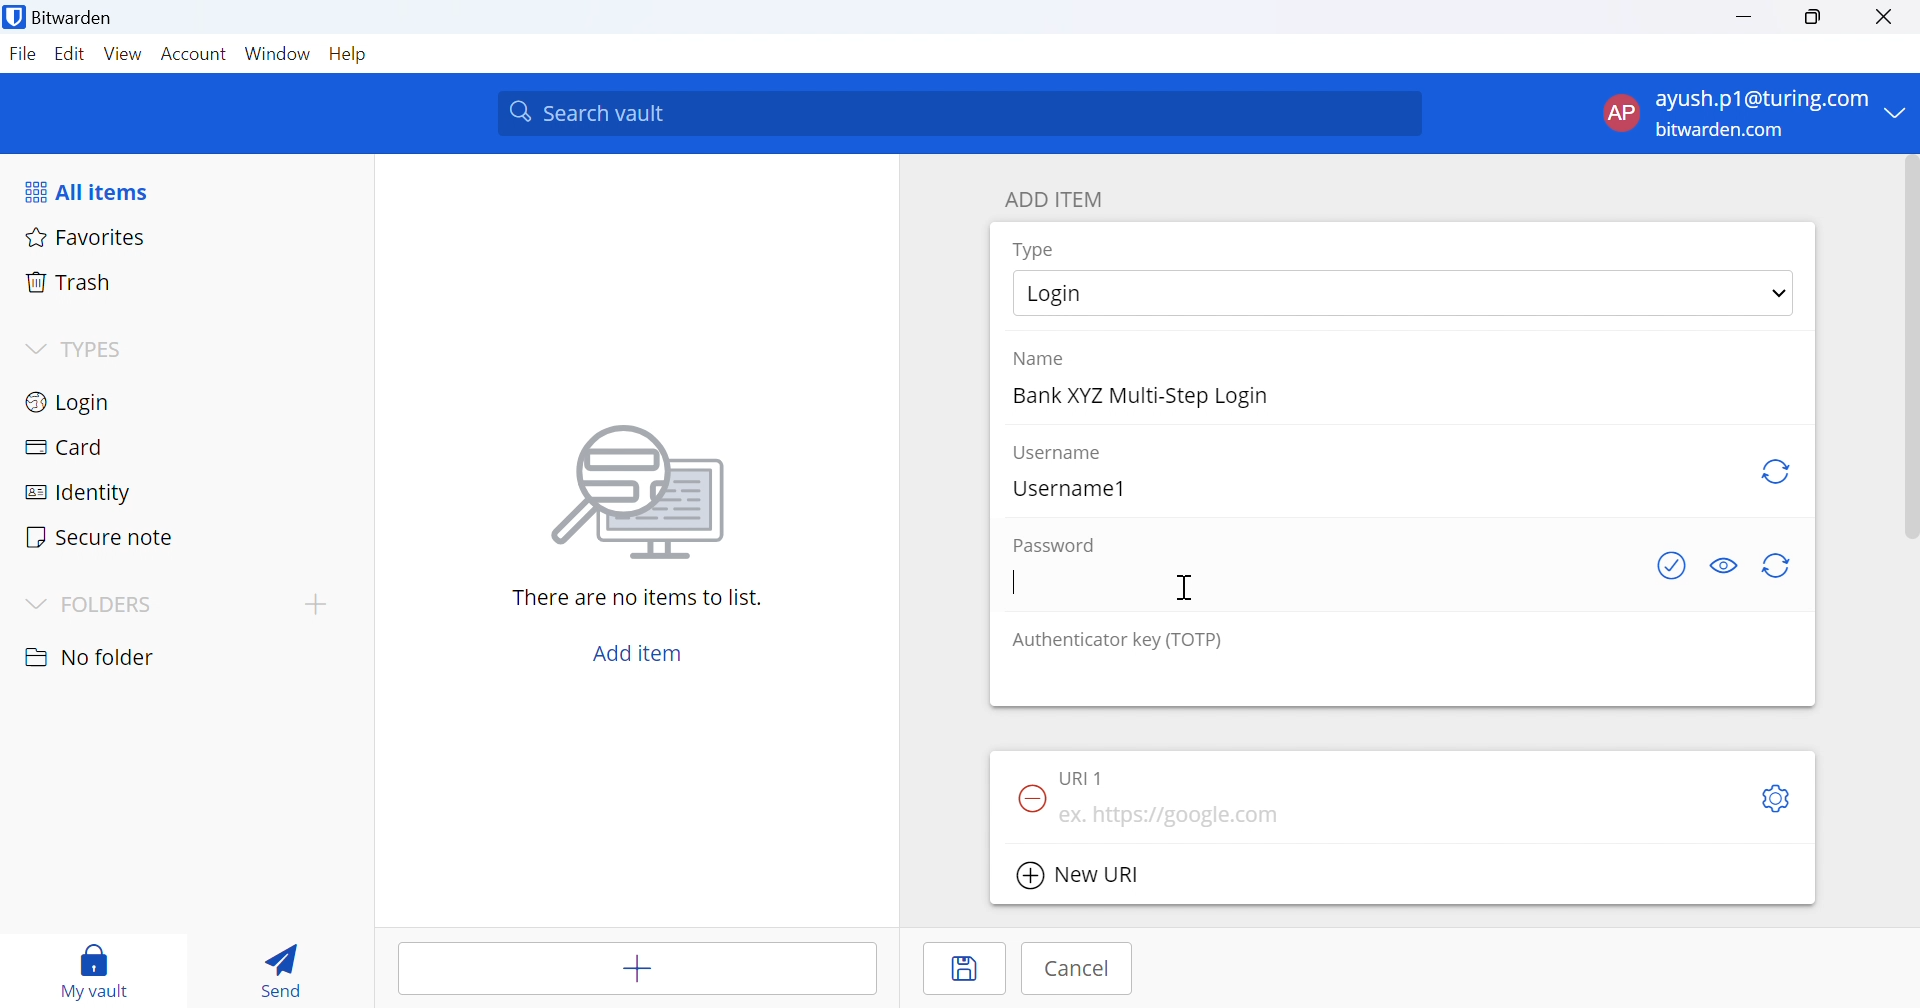  I want to click on Send, so click(285, 965).